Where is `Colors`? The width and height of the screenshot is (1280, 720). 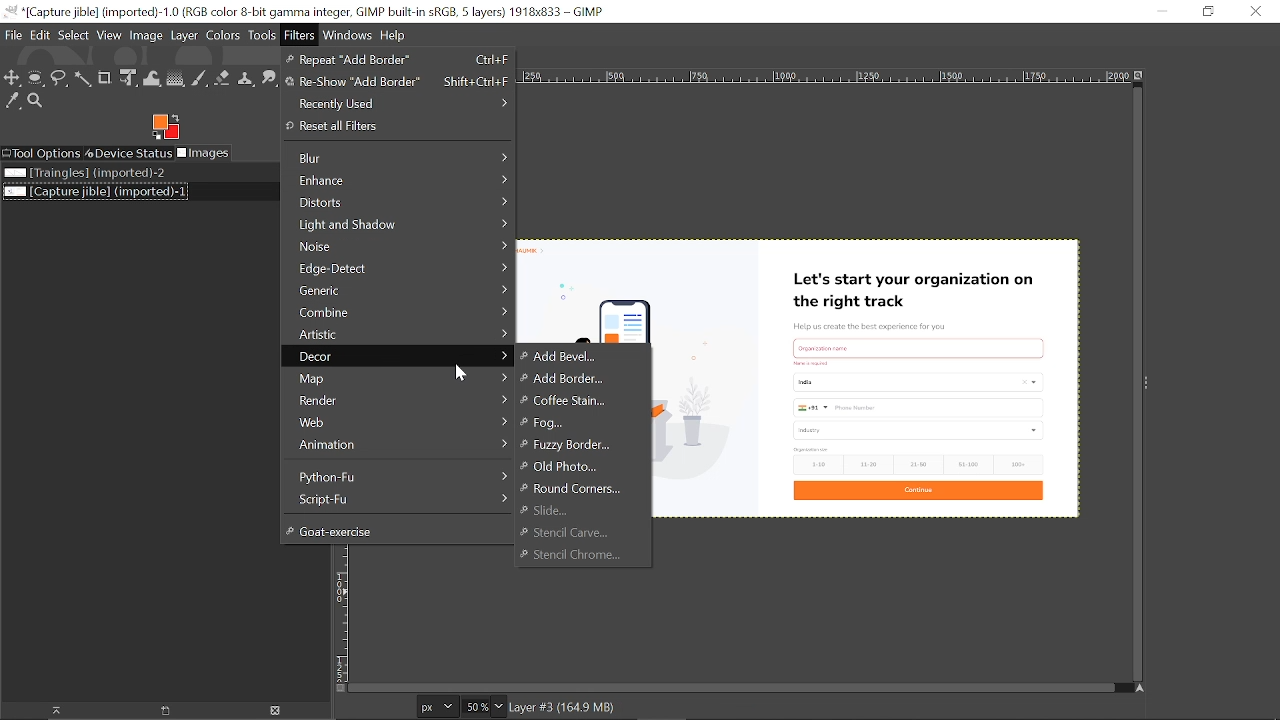
Colors is located at coordinates (222, 35).